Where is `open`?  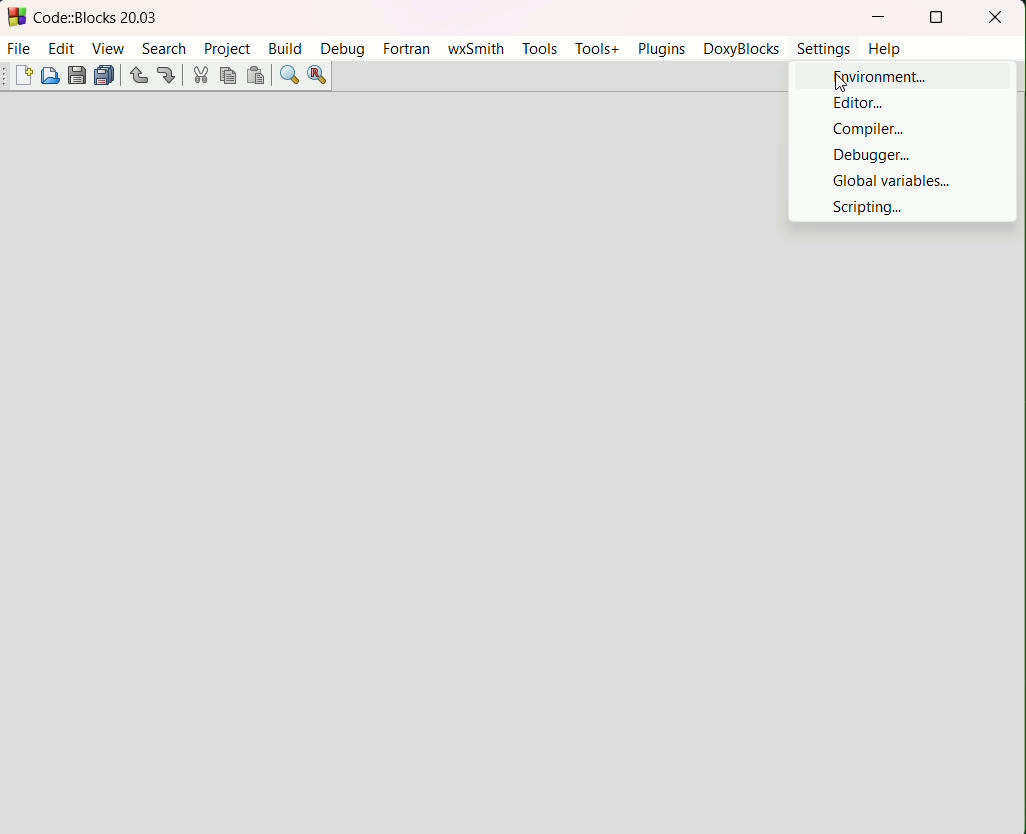
open is located at coordinates (51, 76).